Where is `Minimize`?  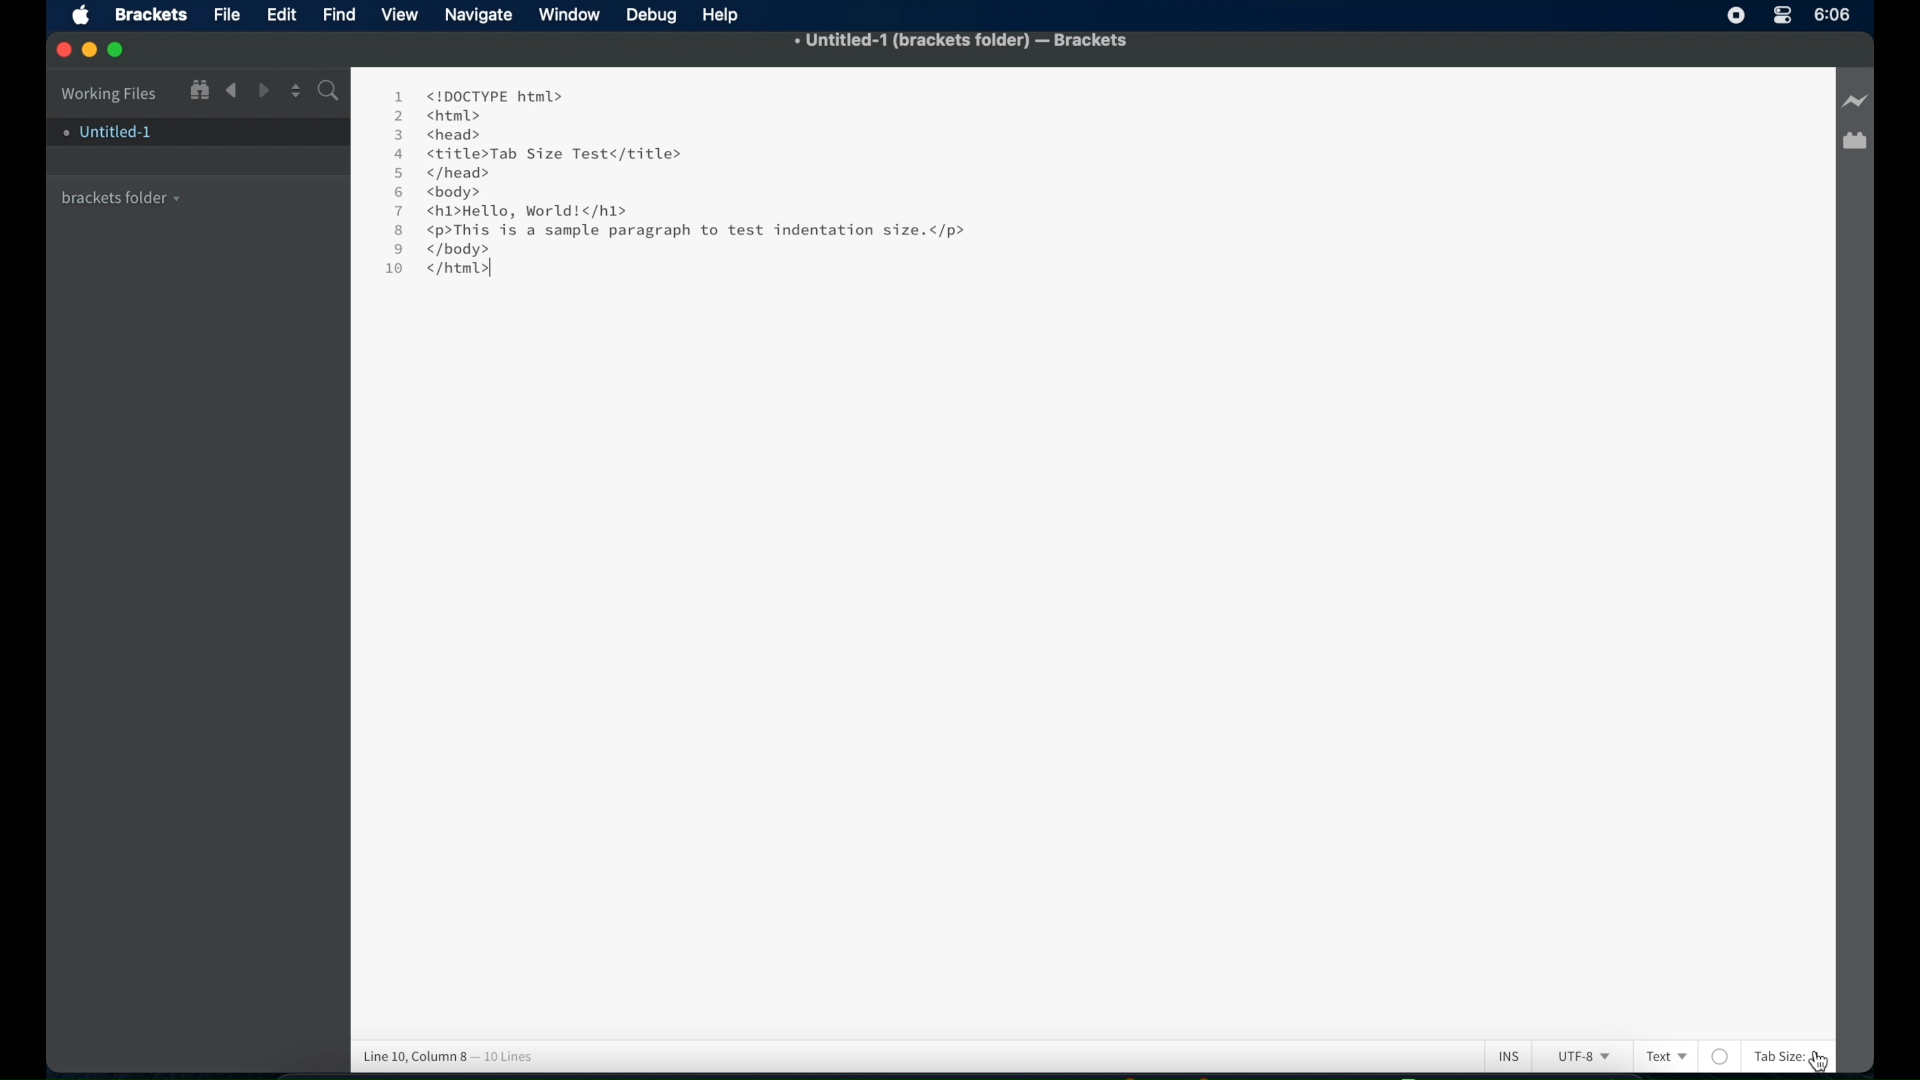
Minimize is located at coordinates (93, 50).